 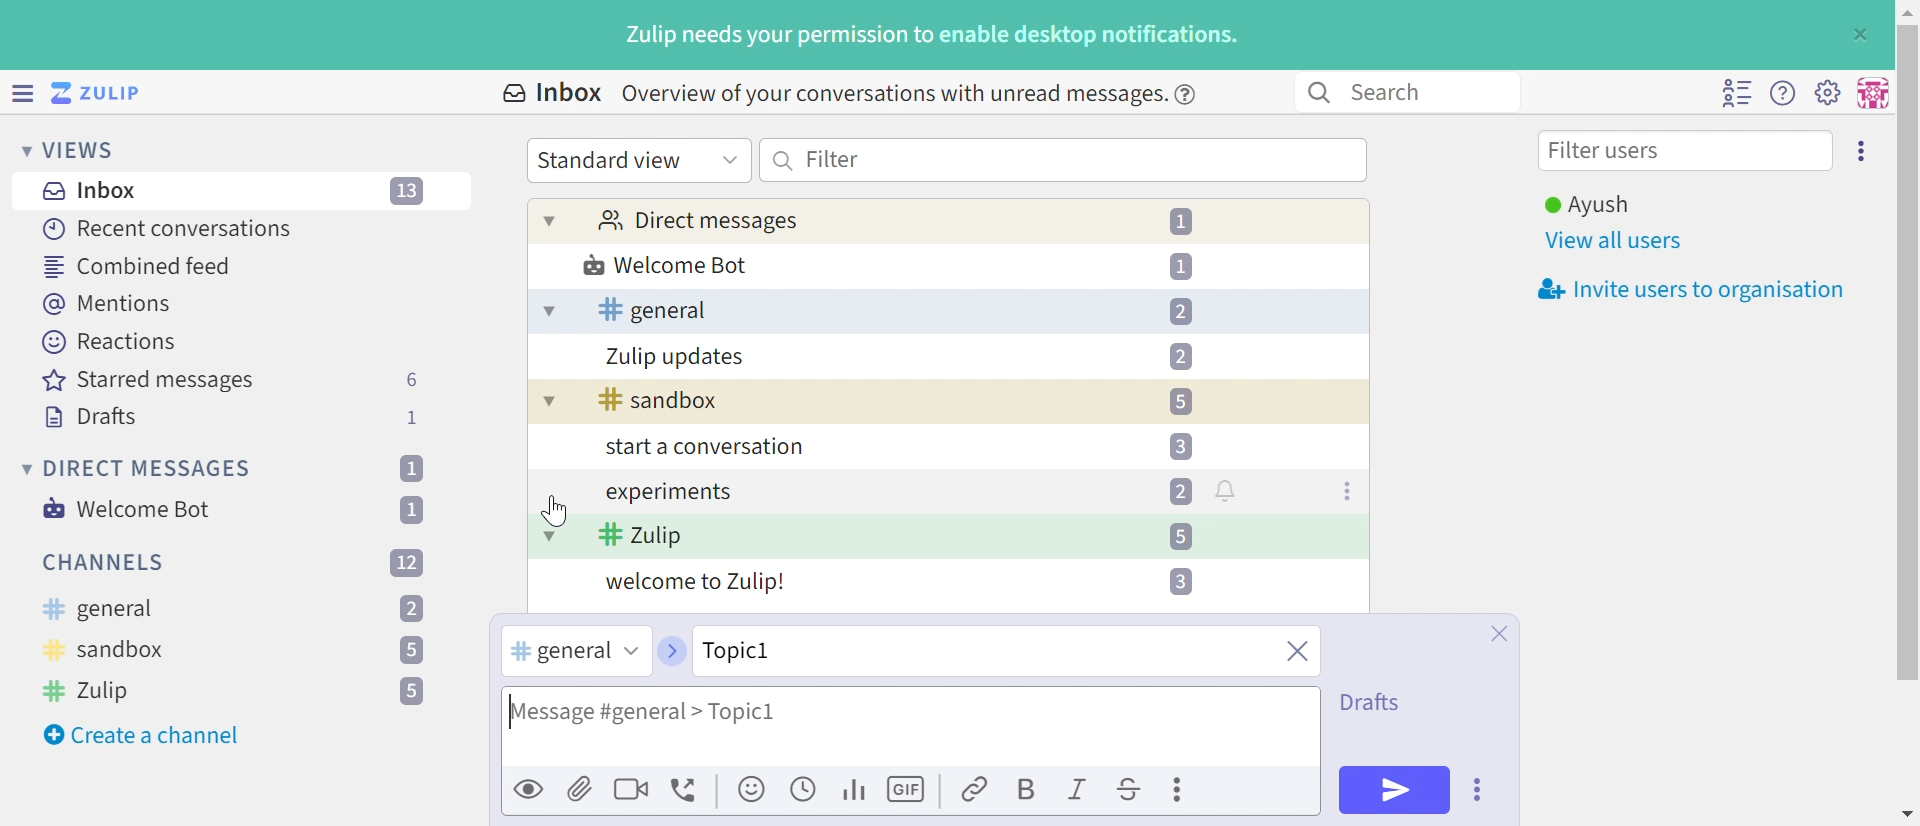 I want to click on Drop Down, so click(x=730, y=158).